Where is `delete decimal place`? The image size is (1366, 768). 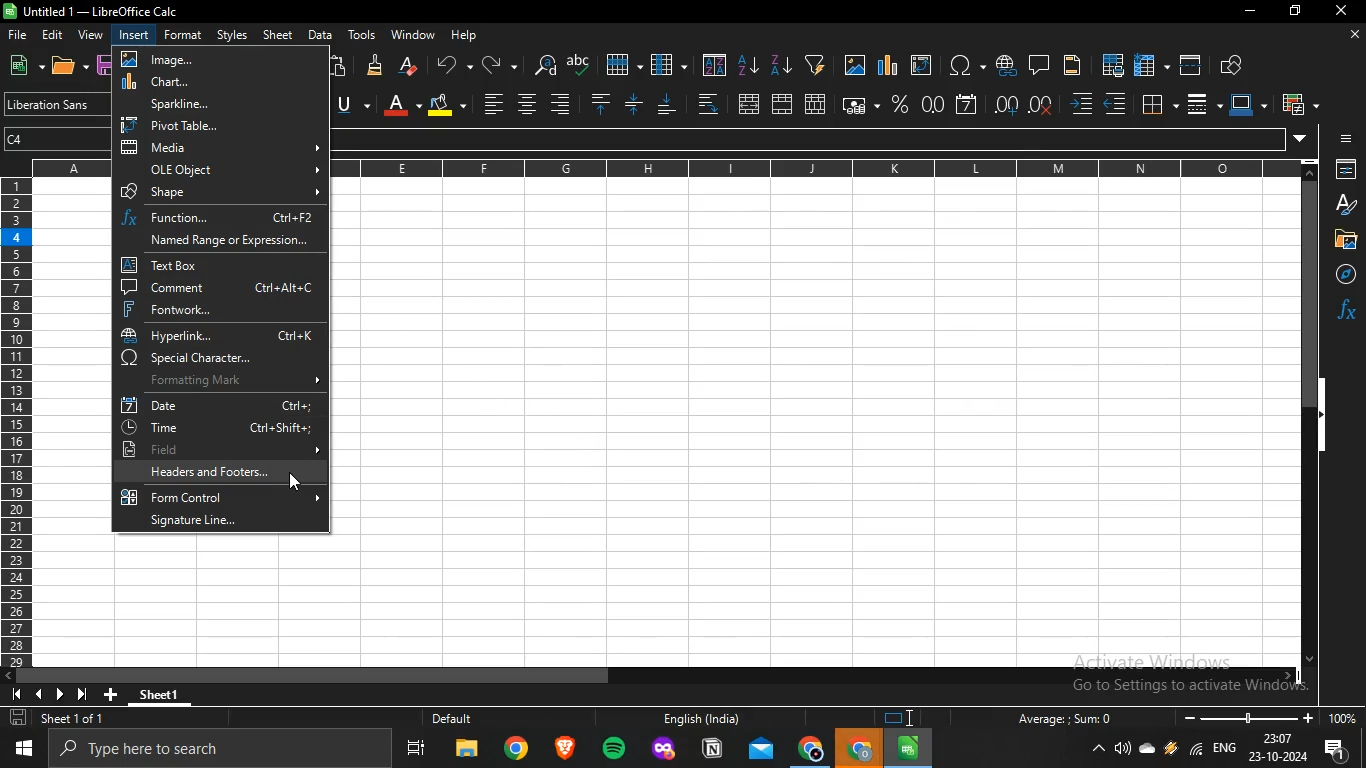 delete decimal place is located at coordinates (1043, 104).